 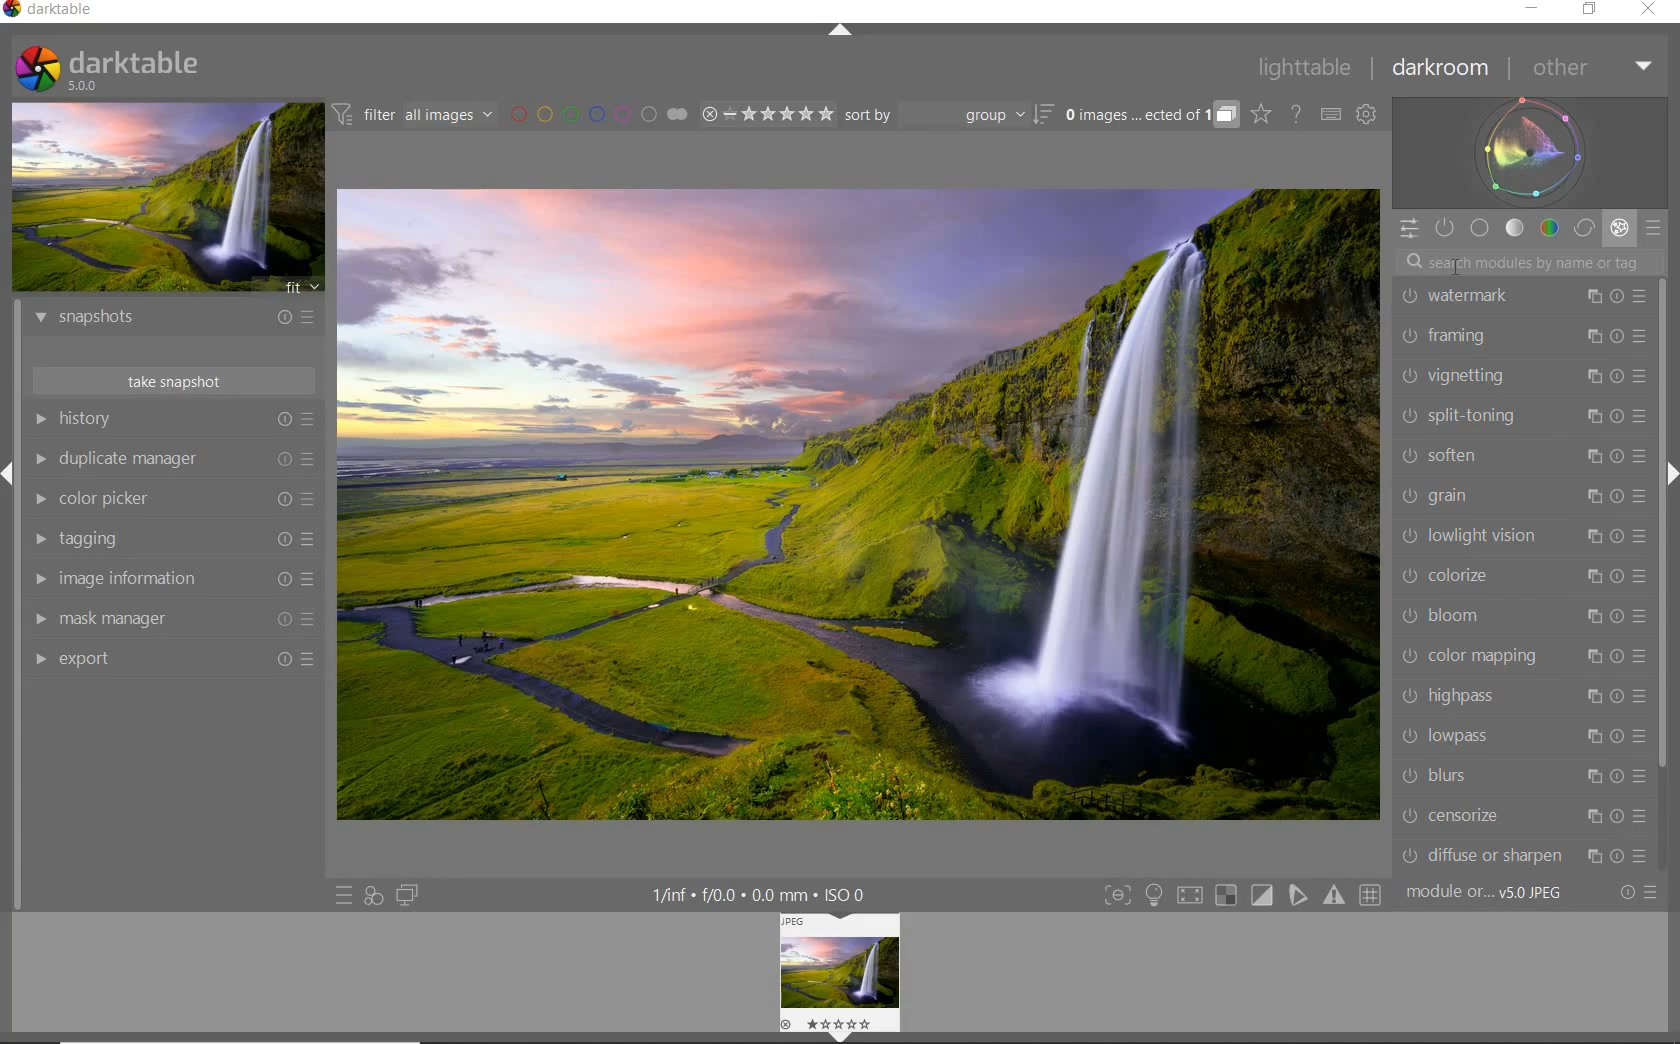 I want to click on SHOW GLOBAL PREFERENCES, so click(x=1366, y=114).